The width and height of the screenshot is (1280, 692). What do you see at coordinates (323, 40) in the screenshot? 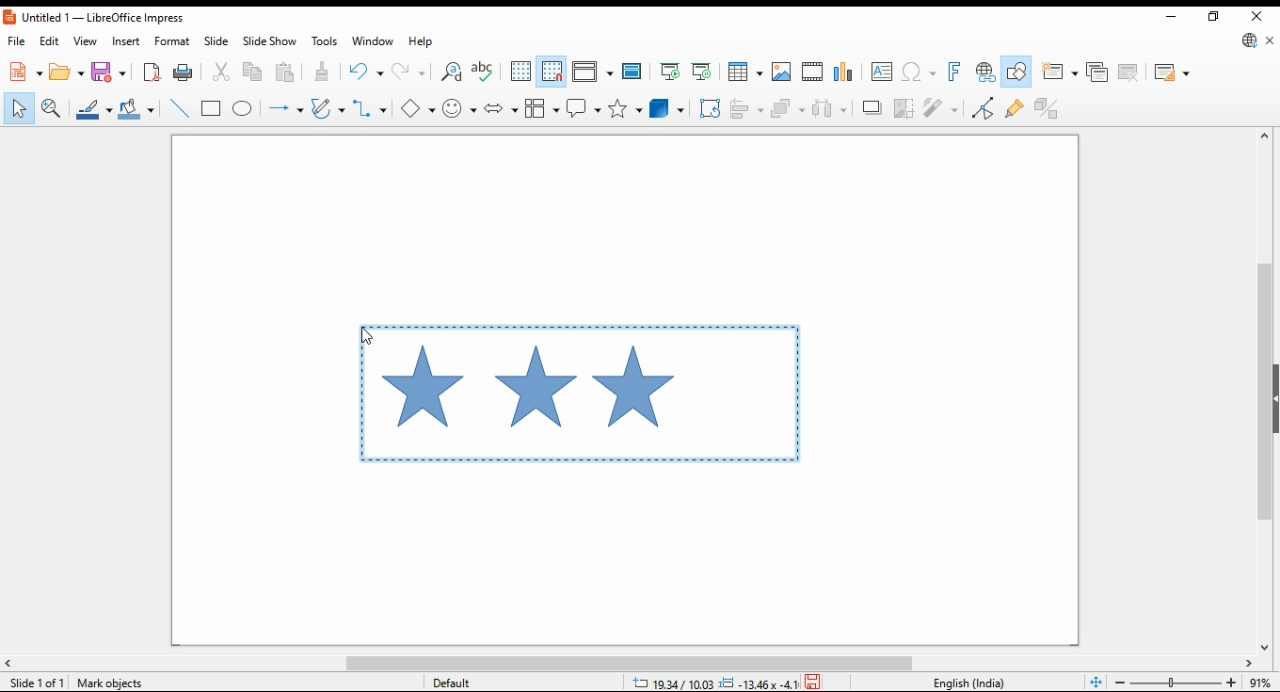
I see `tools` at bounding box center [323, 40].